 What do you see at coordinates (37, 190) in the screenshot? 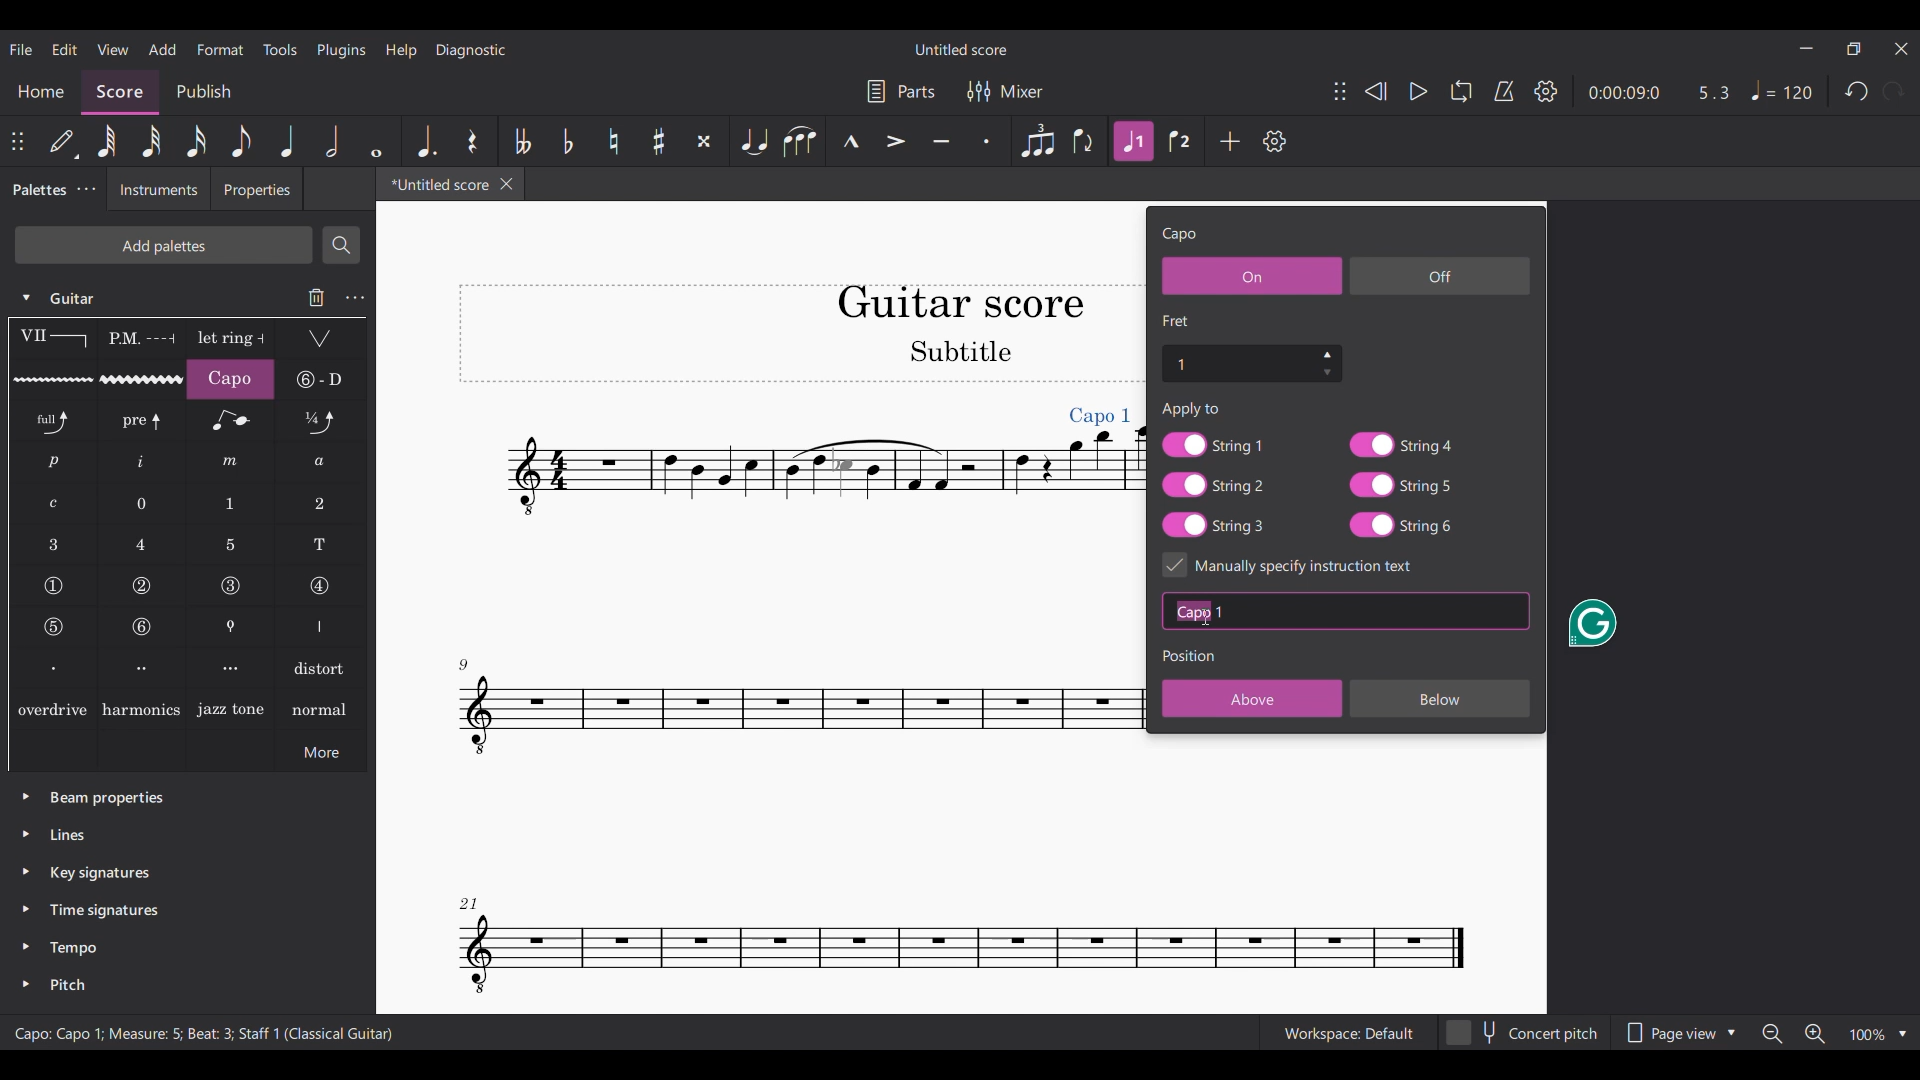
I see `Palettes, current tab` at bounding box center [37, 190].